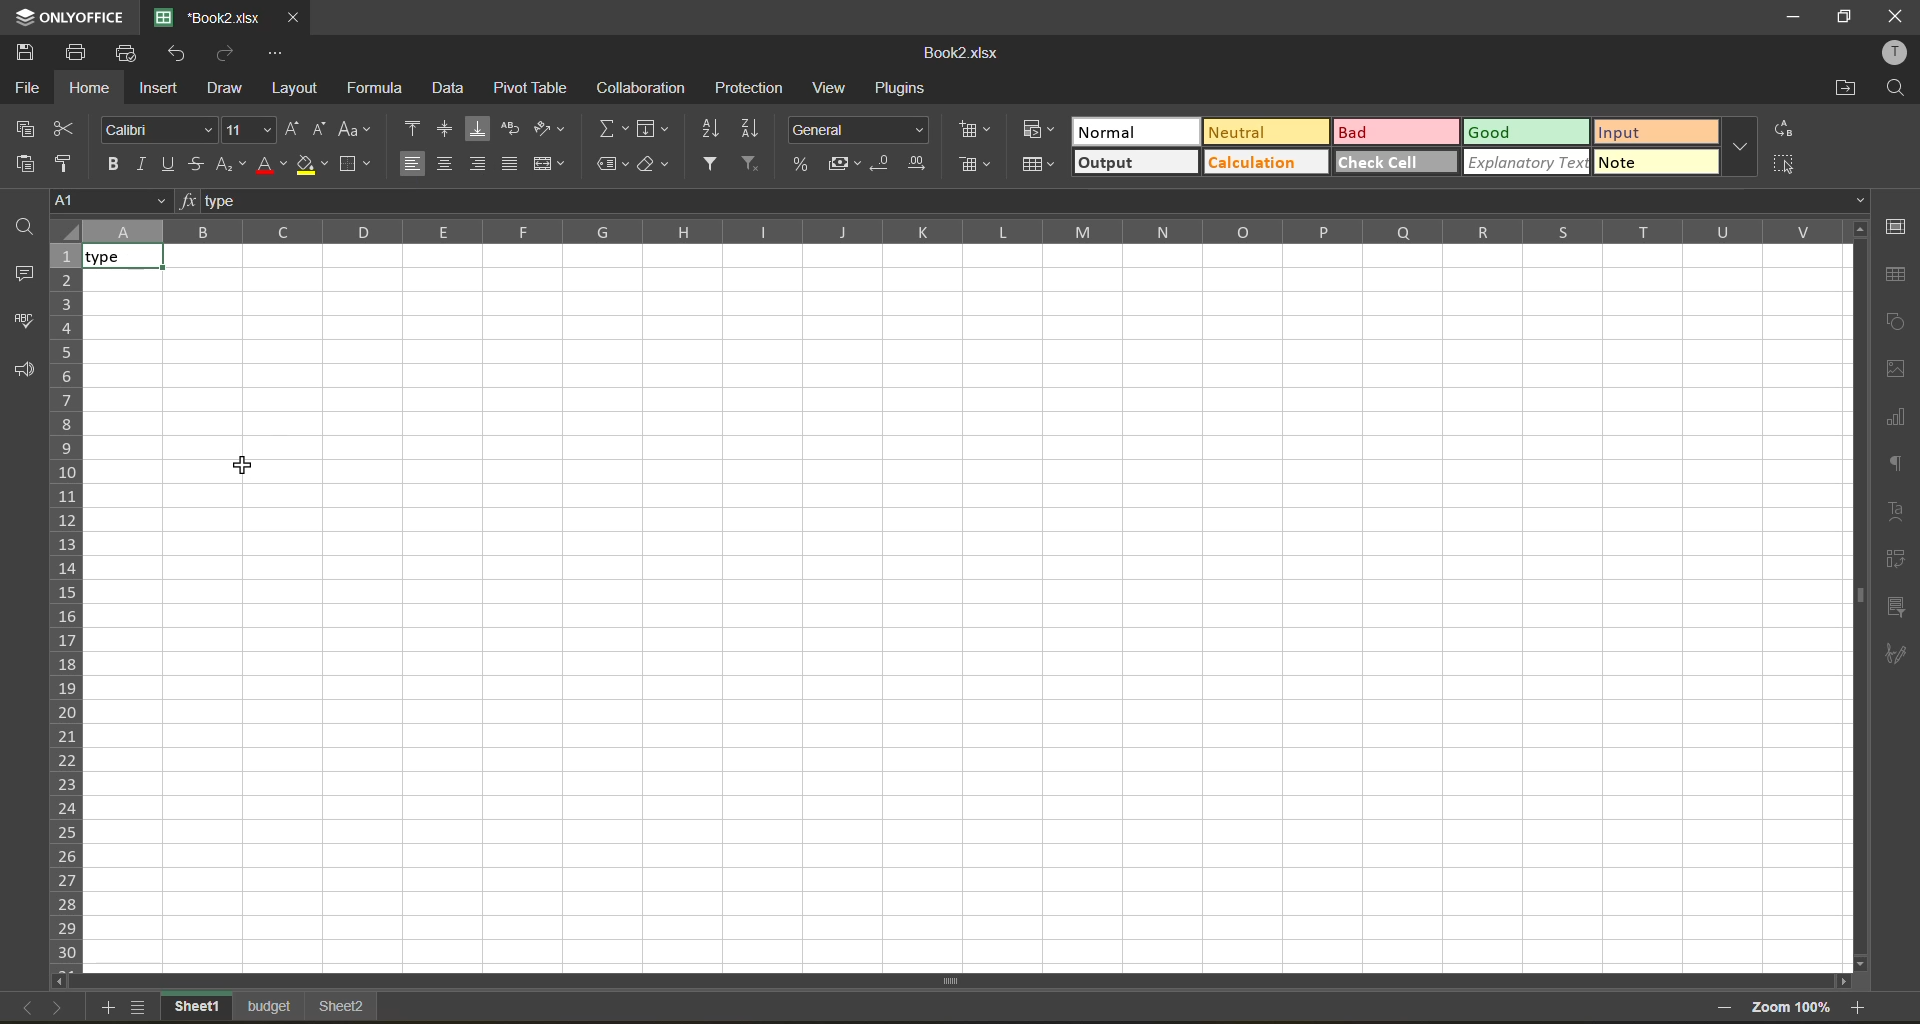 The height and width of the screenshot is (1024, 1920). What do you see at coordinates (960, 53) in the screenshot?
I see `file name` at bounding box center [960, 53].